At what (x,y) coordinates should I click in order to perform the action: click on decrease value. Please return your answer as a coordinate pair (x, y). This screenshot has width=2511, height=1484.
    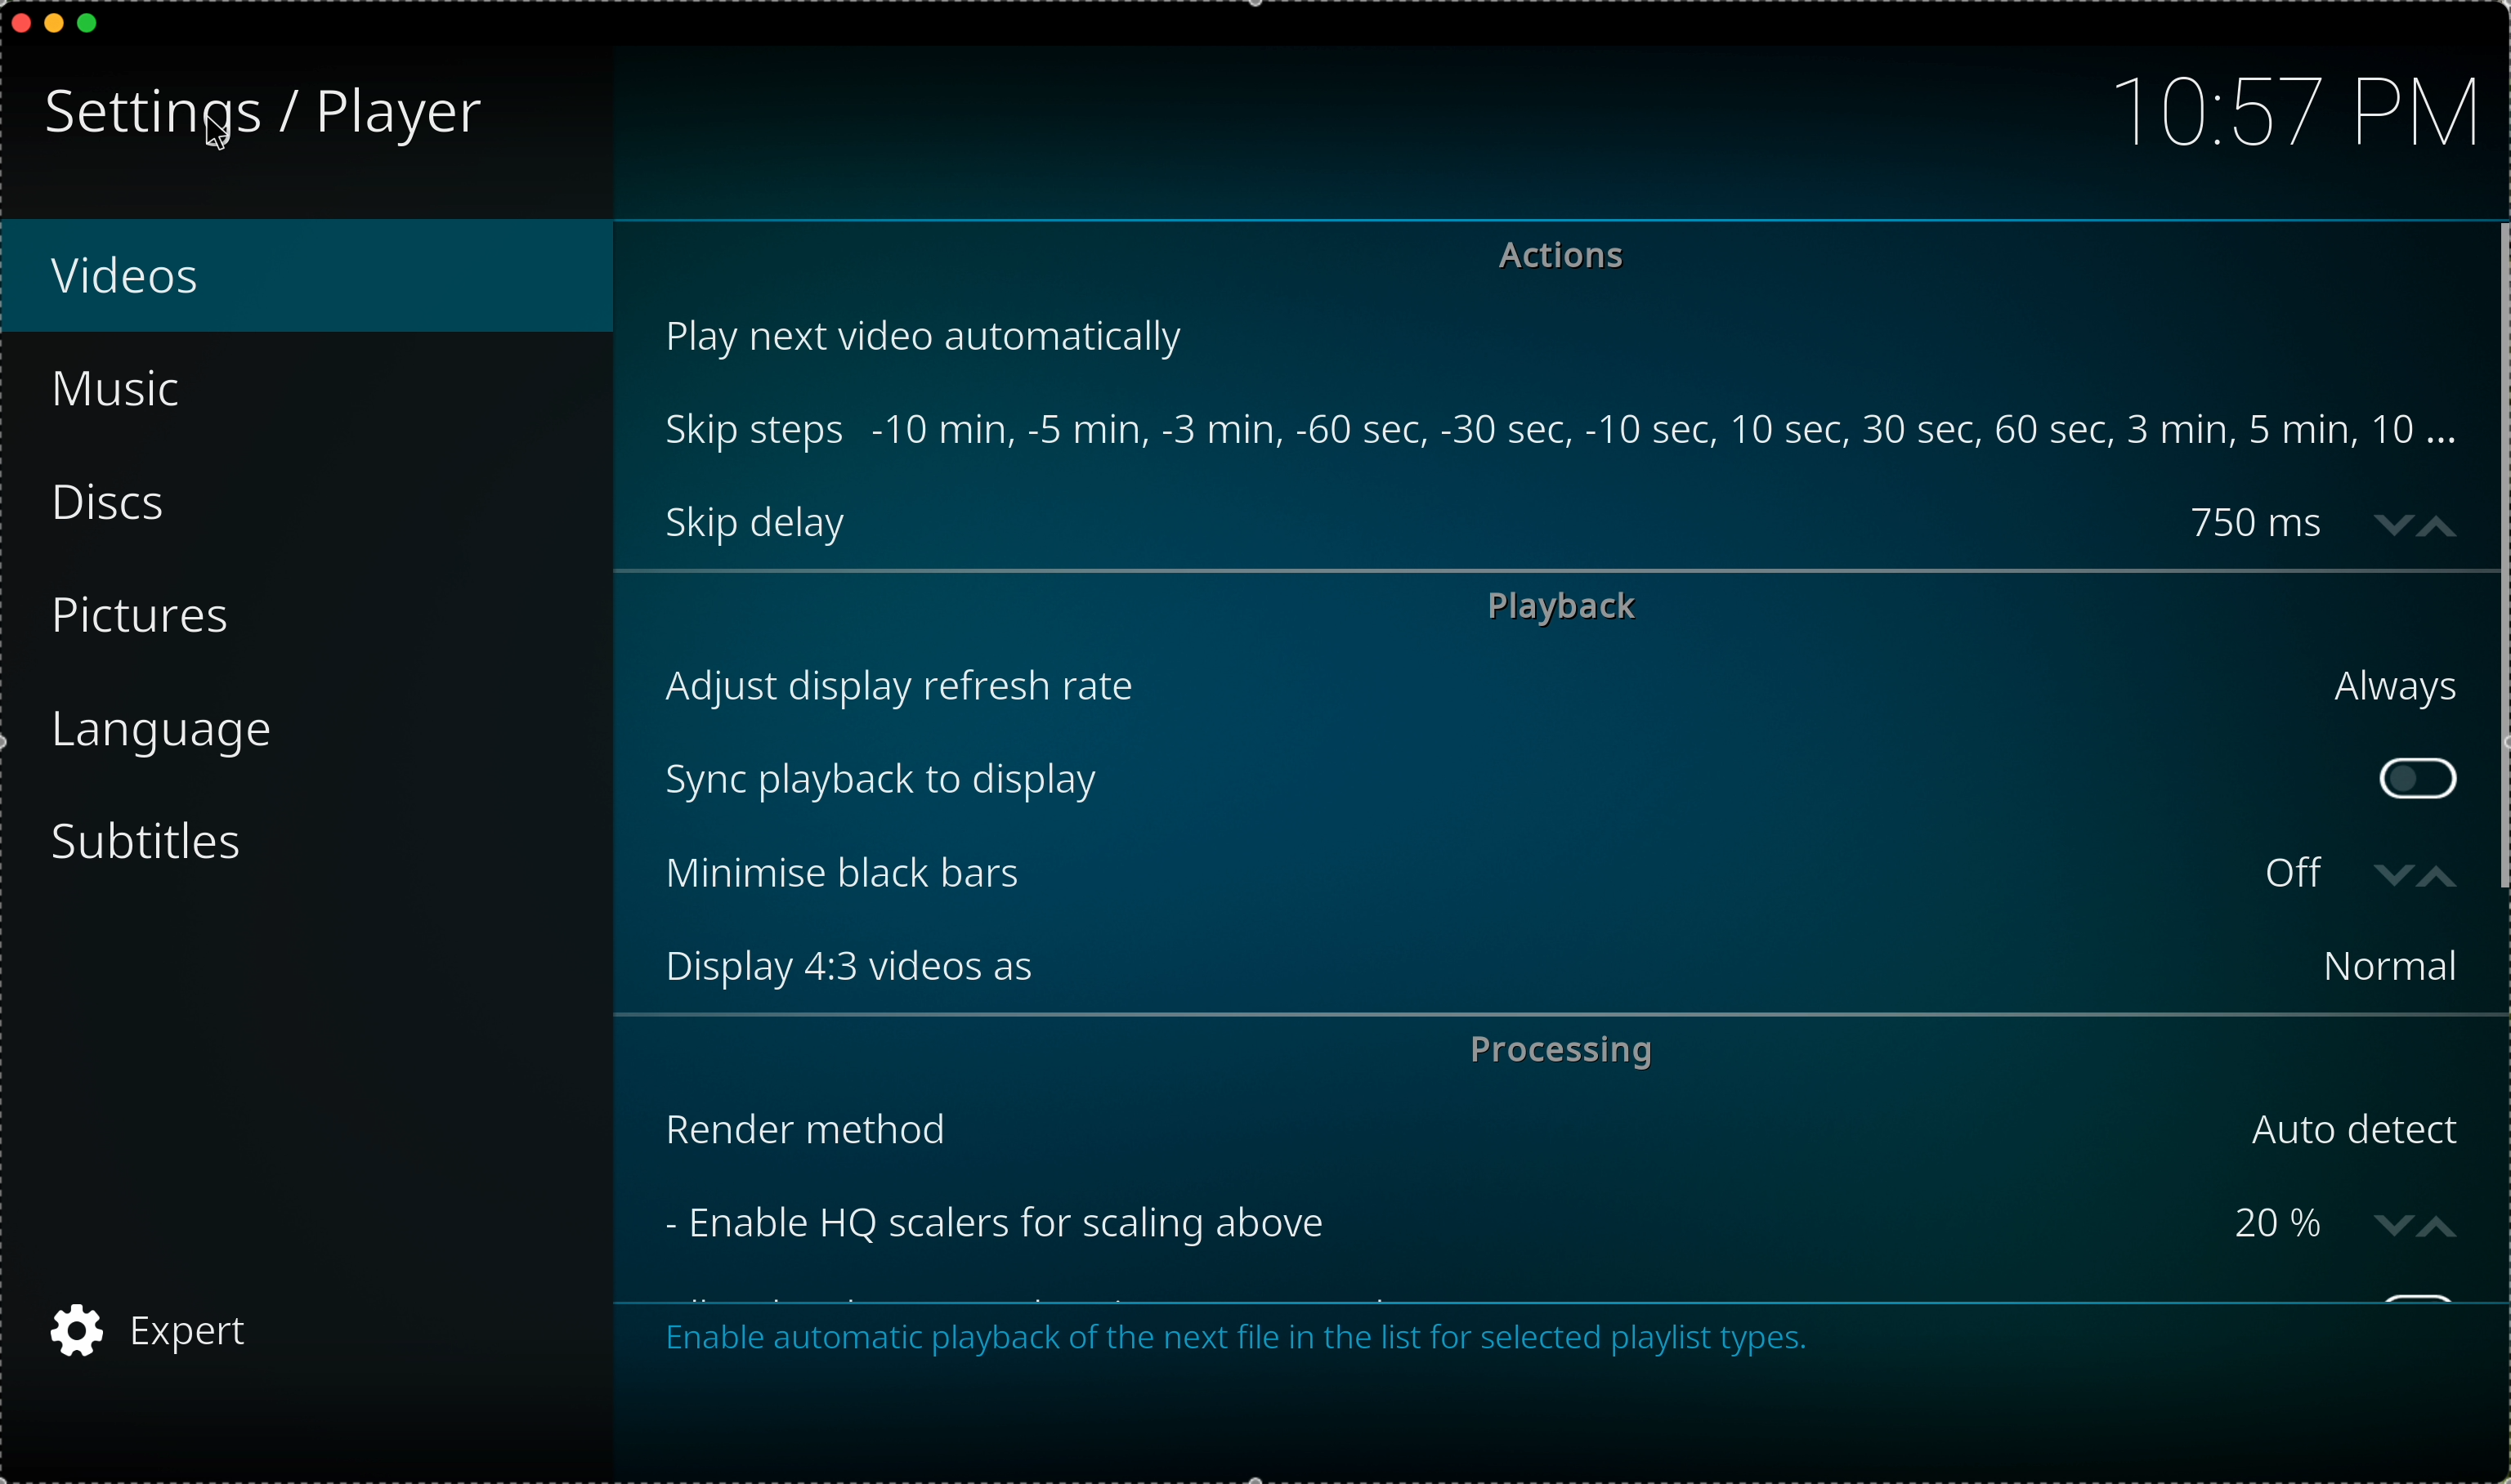
    Looking at the image, I should click on (2389, 876).